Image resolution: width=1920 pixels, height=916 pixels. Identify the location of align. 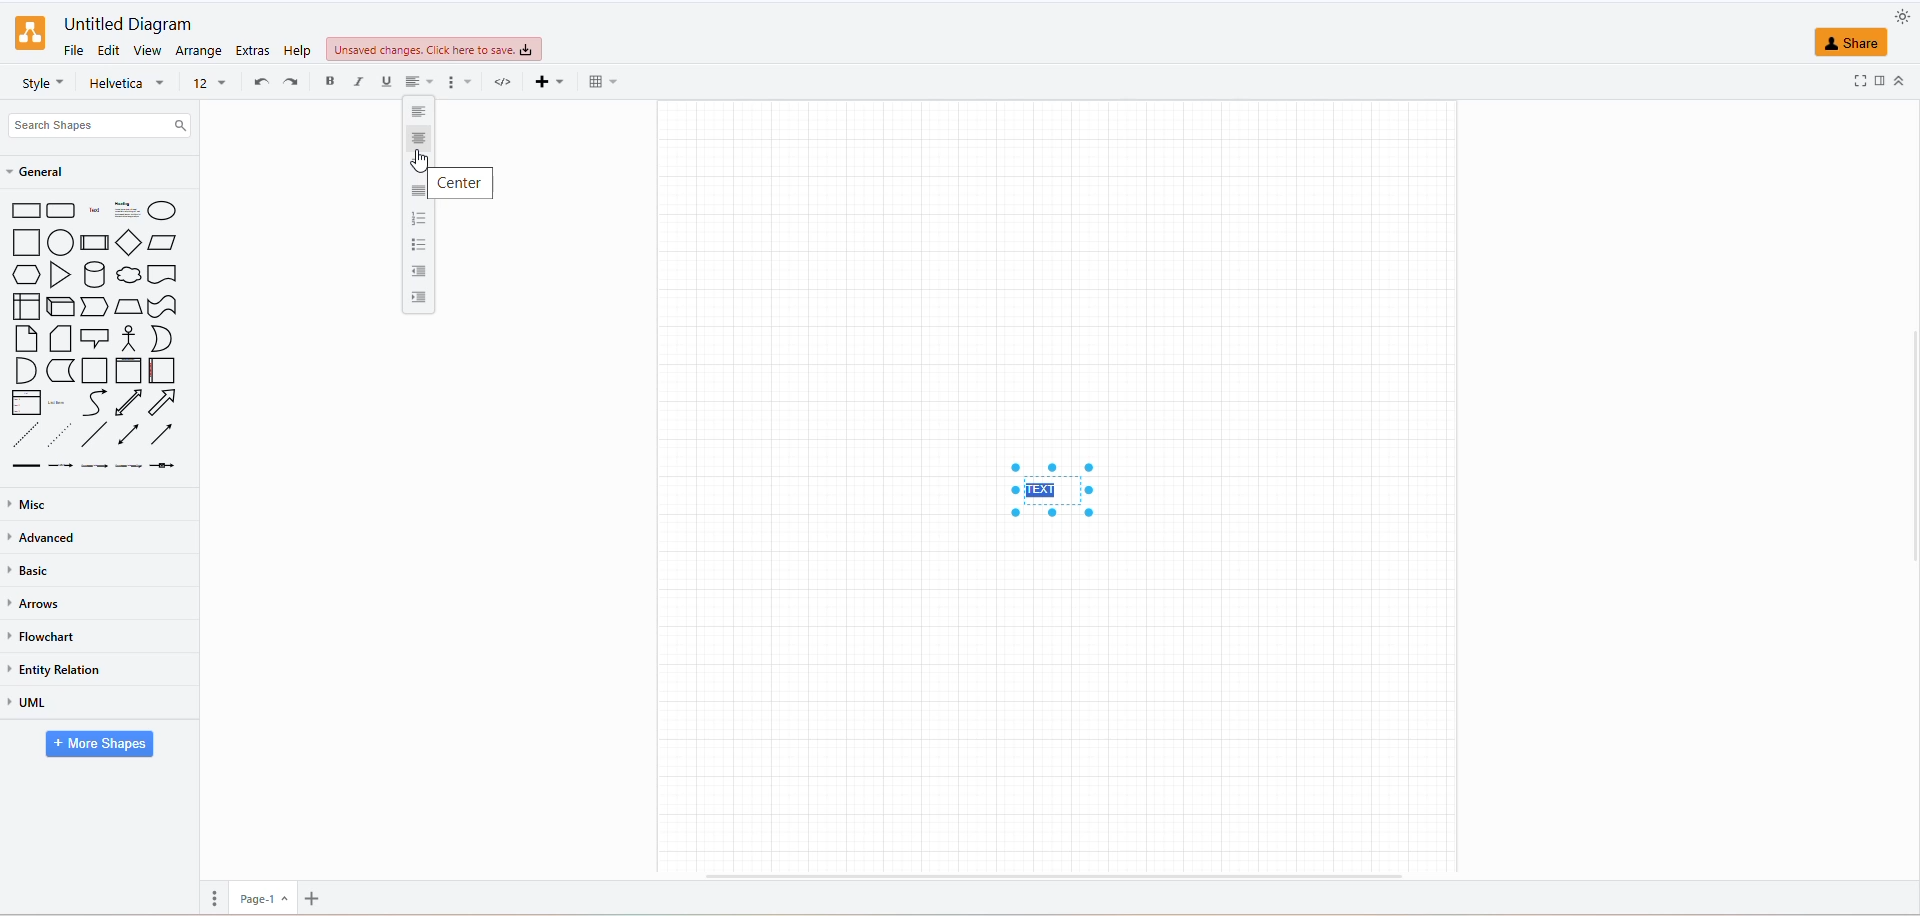
(420, 84).